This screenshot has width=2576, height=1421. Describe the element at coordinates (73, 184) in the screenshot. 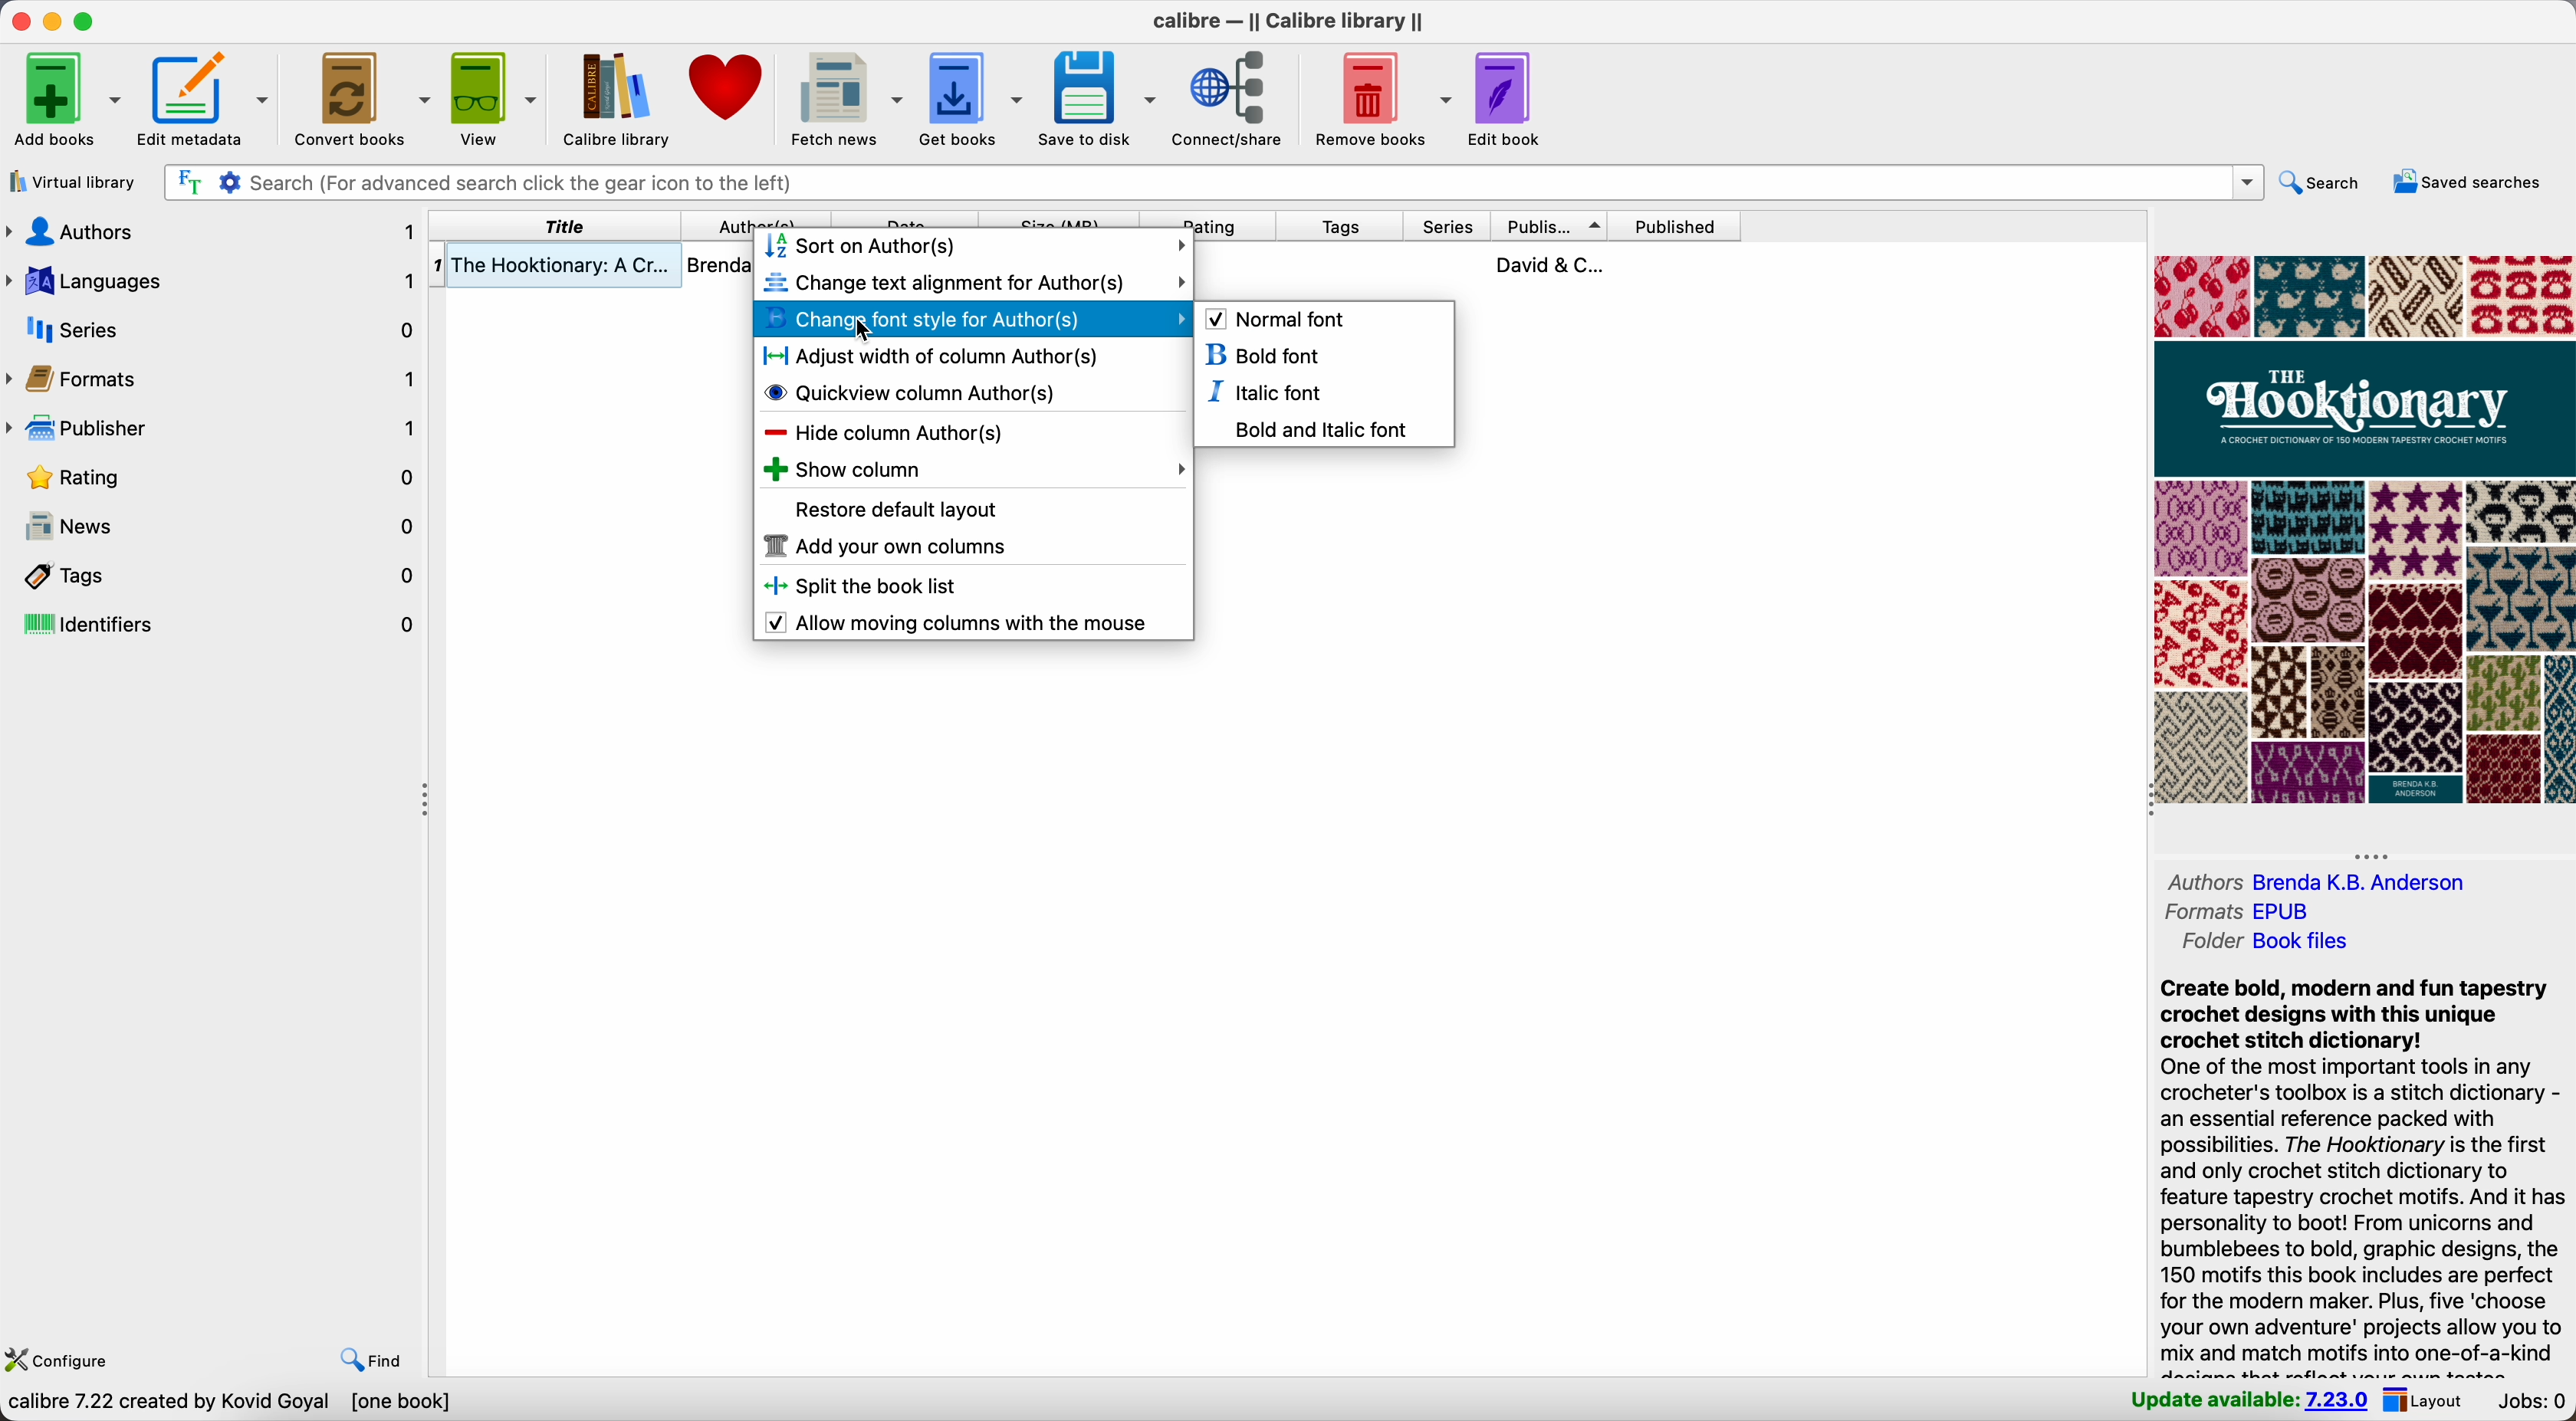

I see `virtual library` at that location.